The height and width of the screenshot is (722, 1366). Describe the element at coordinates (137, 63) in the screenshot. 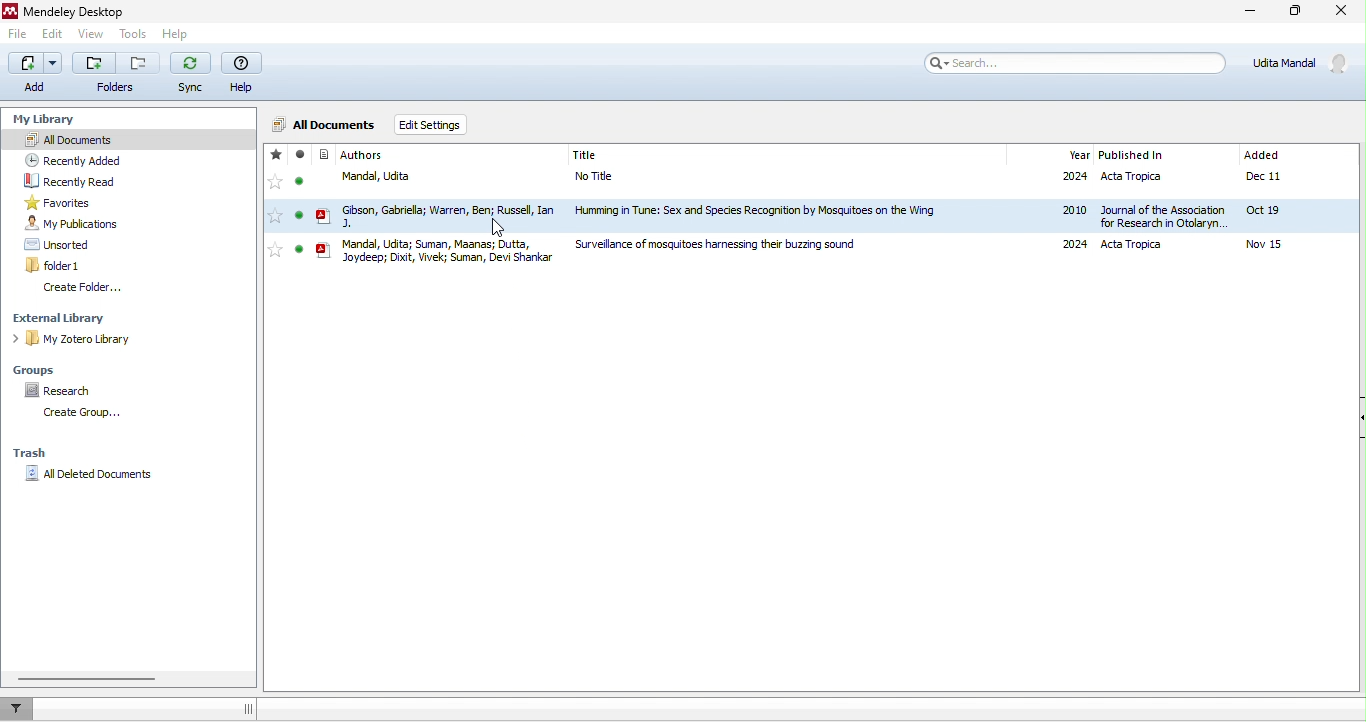

I see `save` at that location.